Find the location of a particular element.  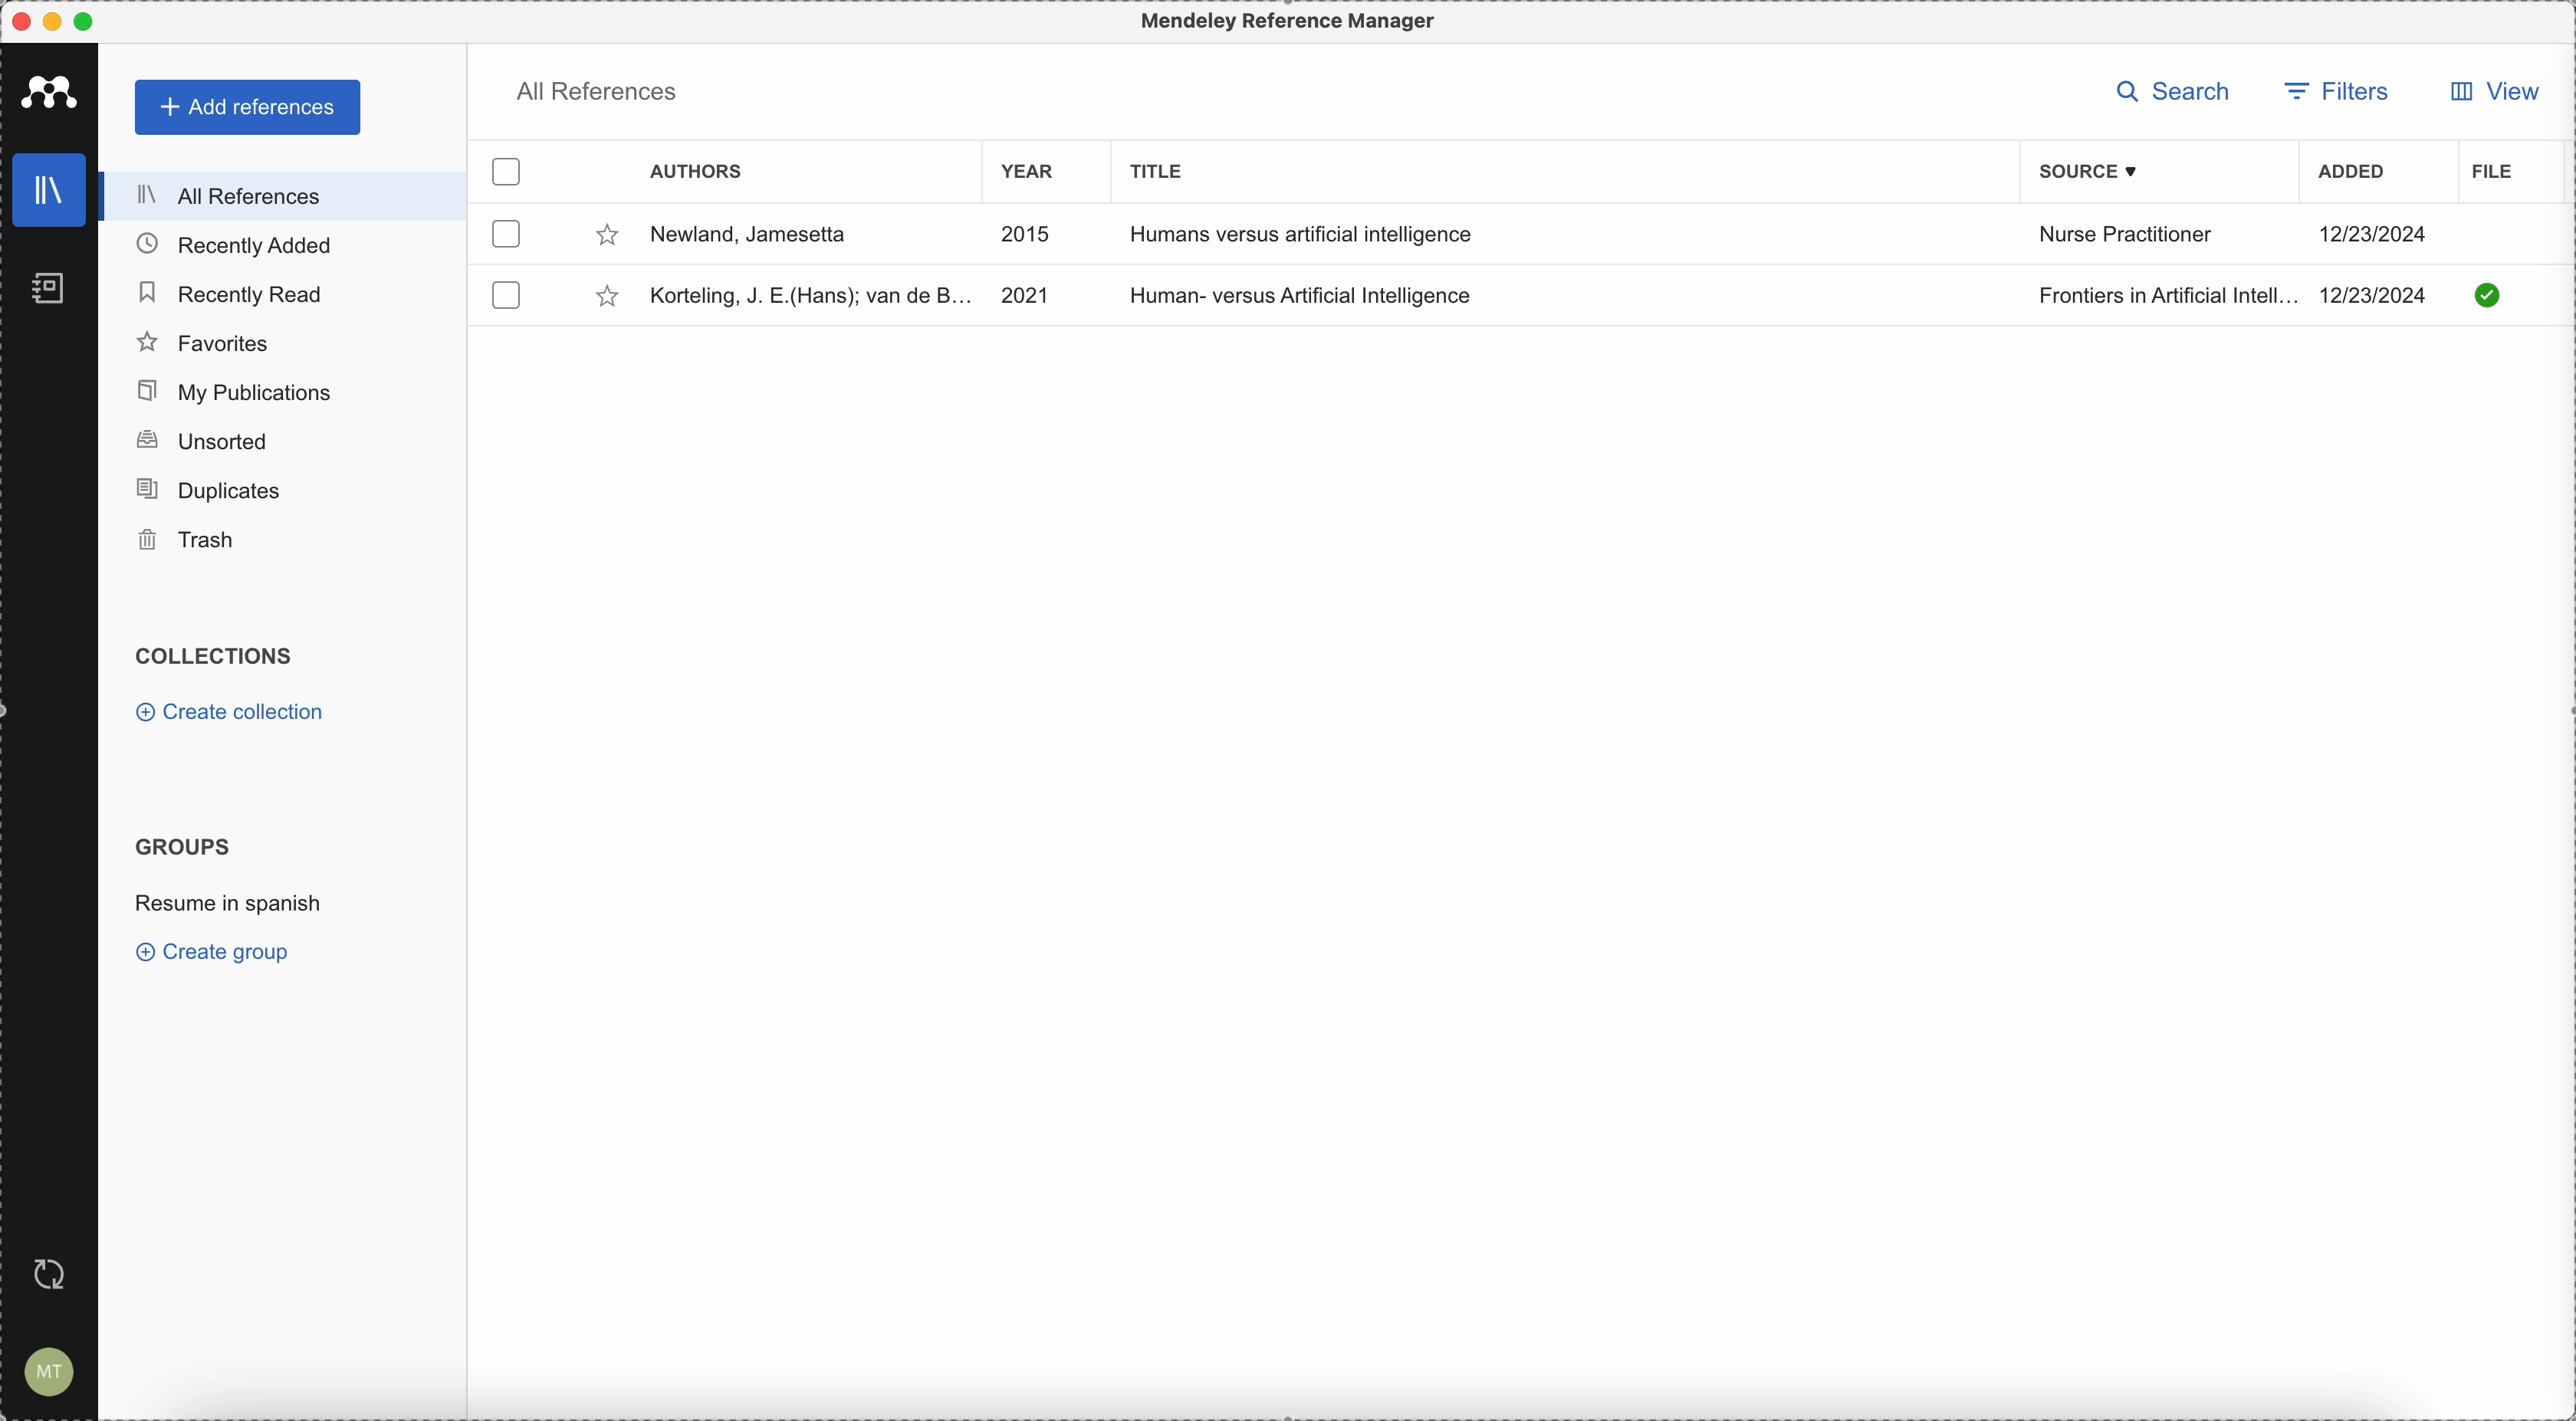

create collection is located at coordinates (230, 713).